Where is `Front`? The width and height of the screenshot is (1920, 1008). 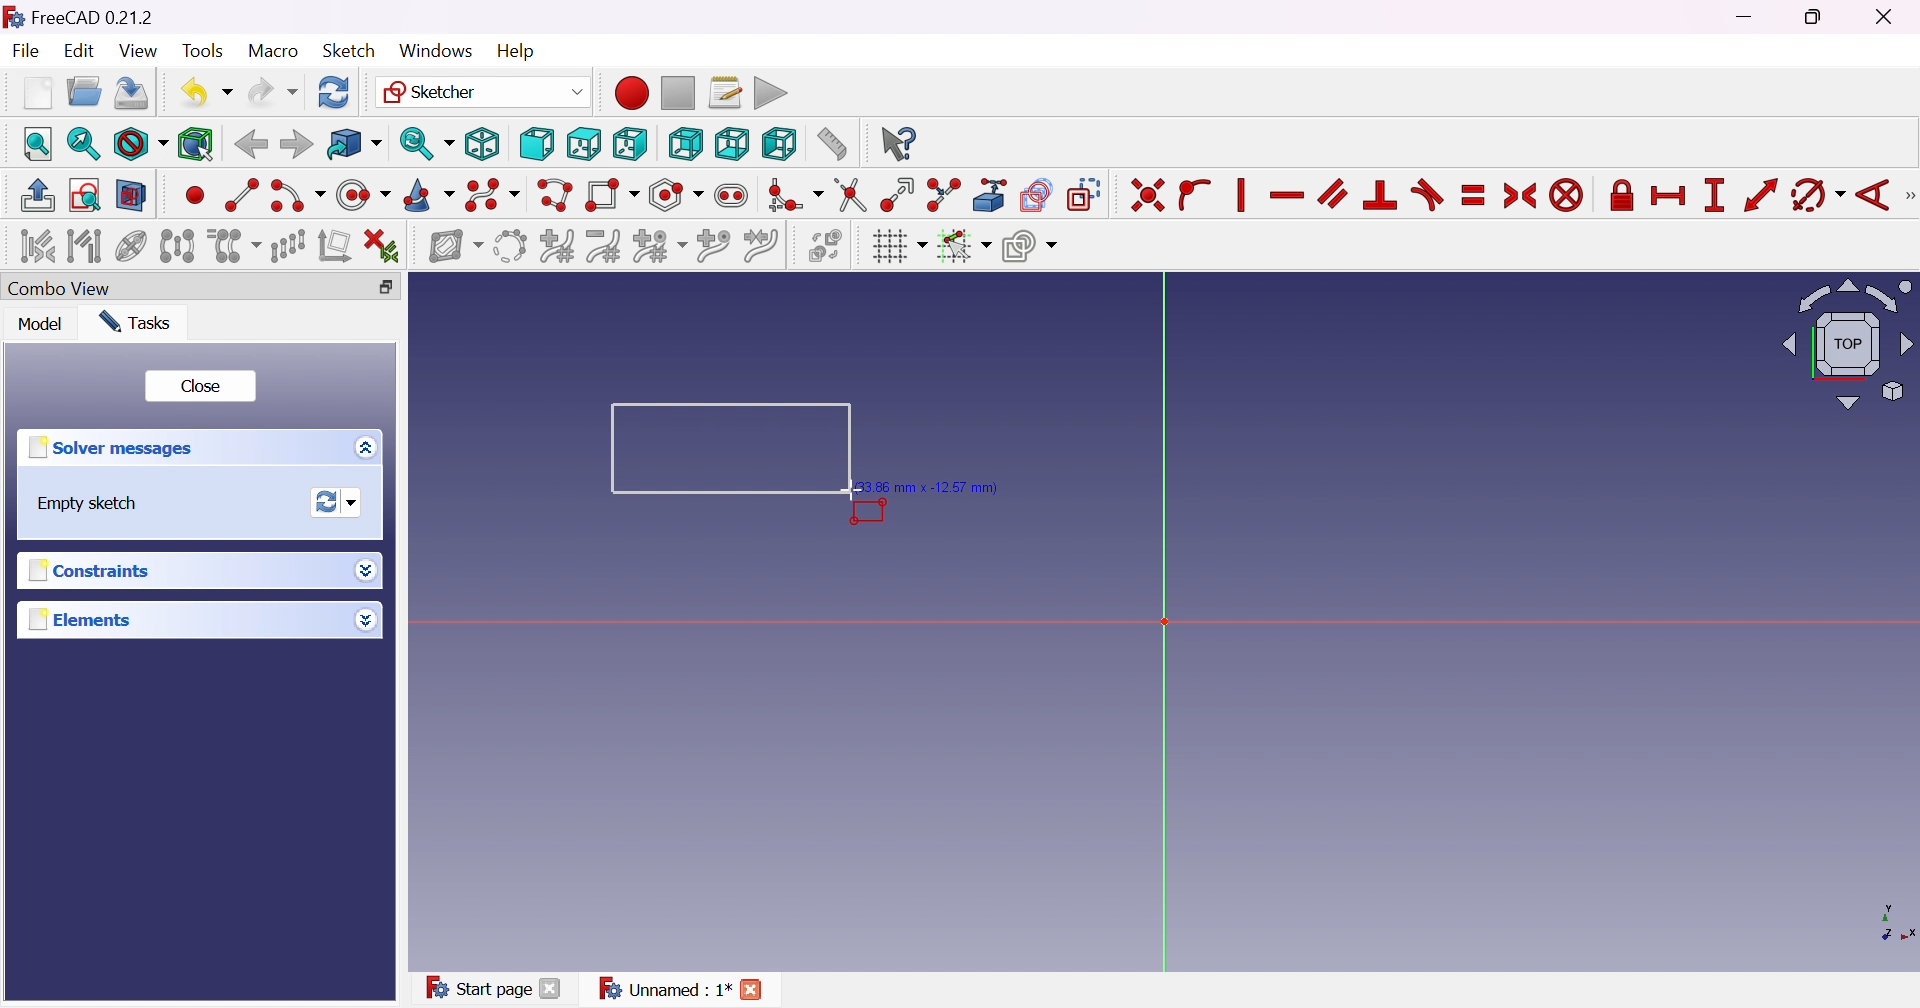
Front is located at coordinates (536, 145).